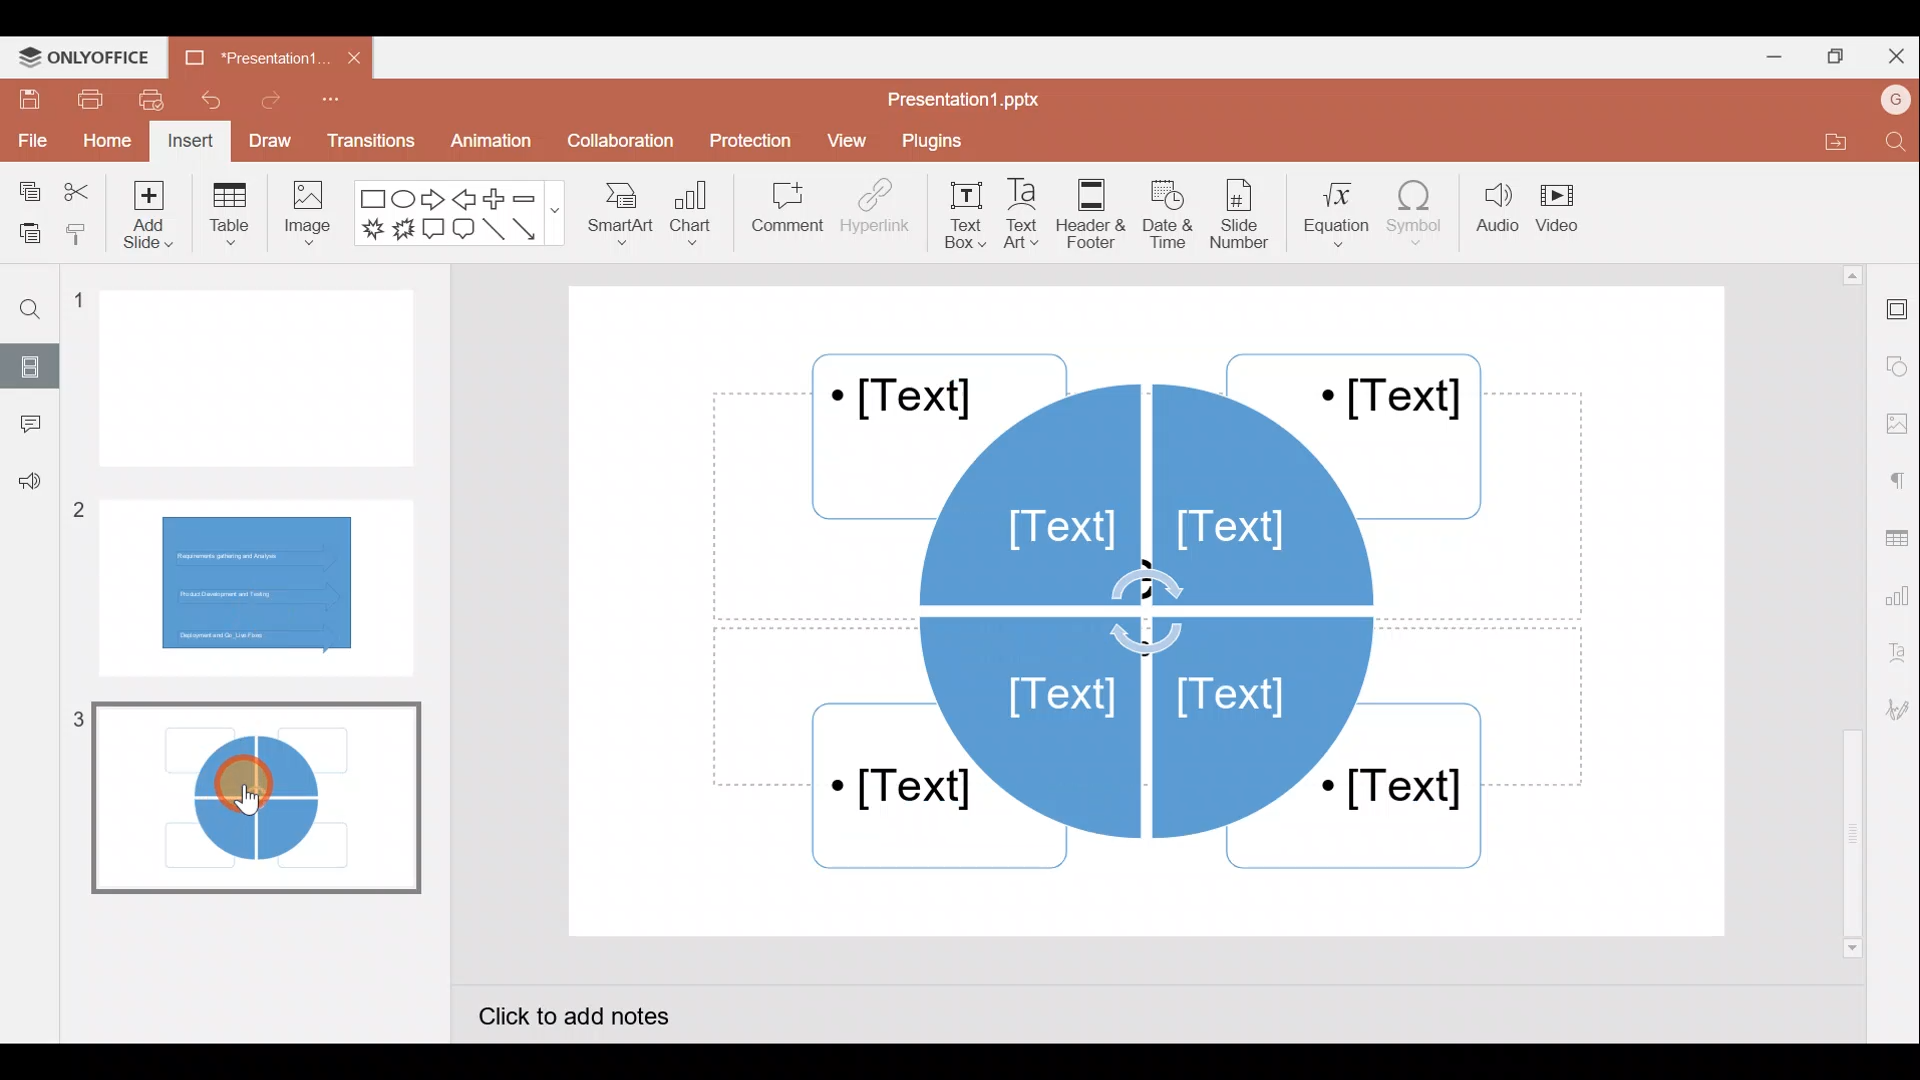  I want to click on Left arrow, so click(463, 200).